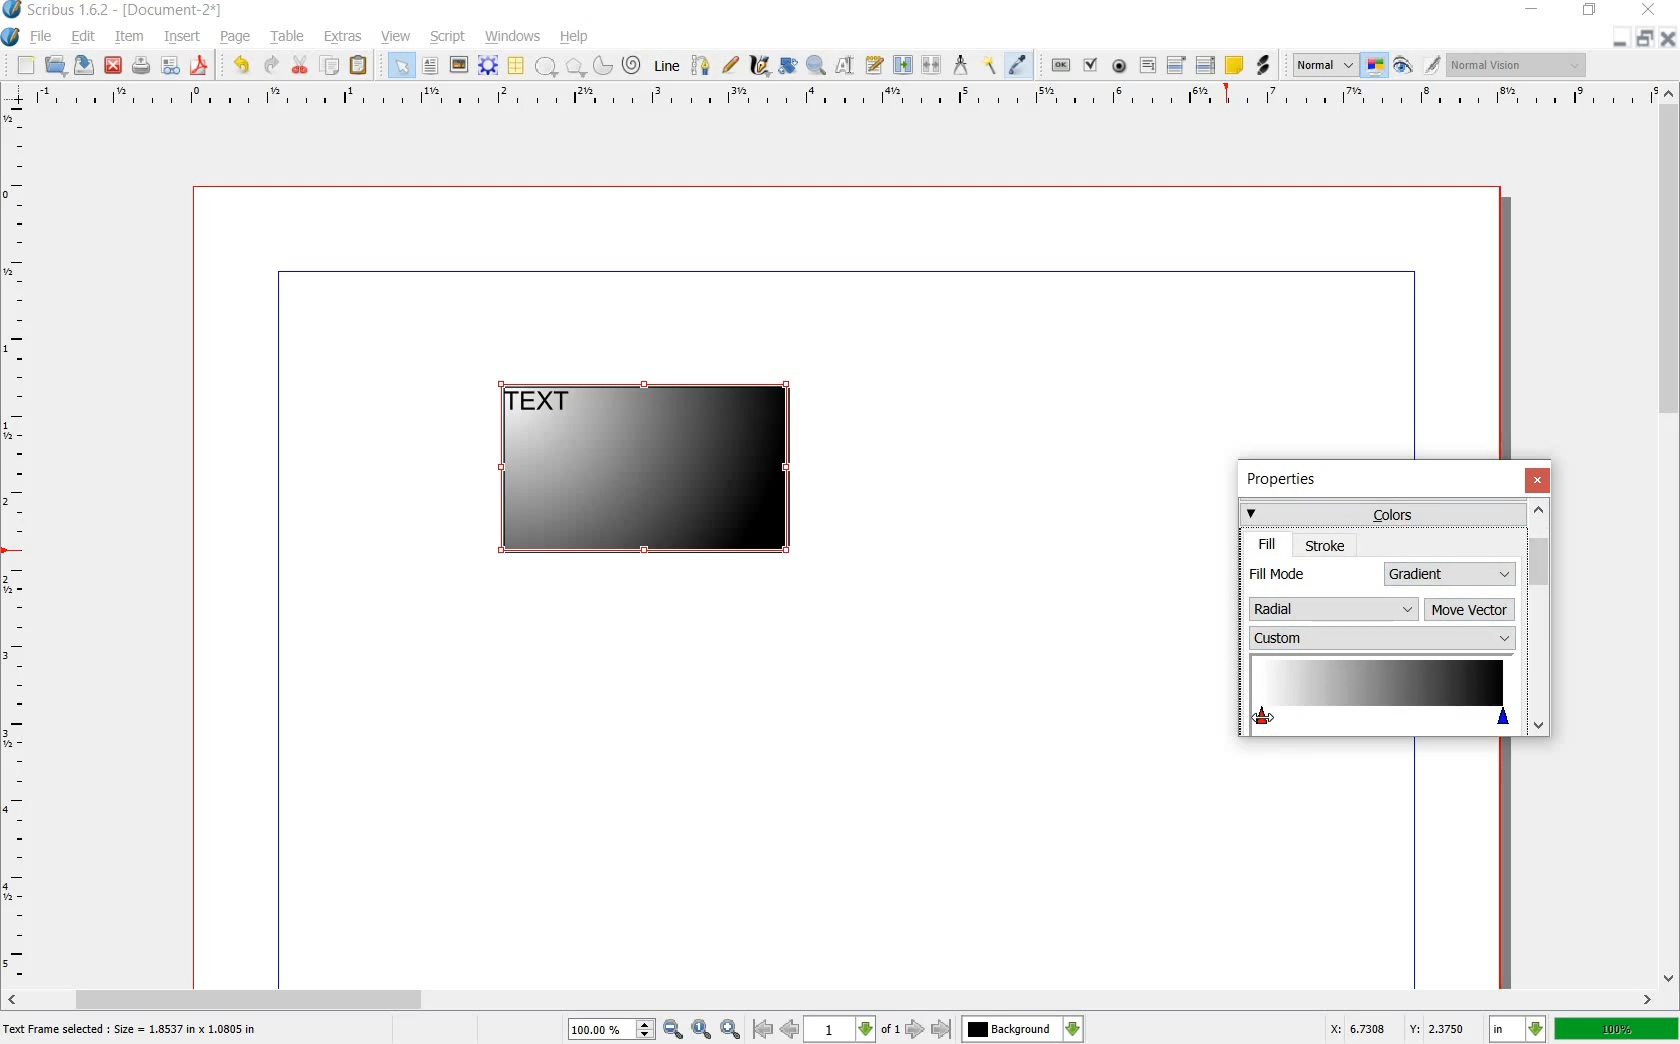  Describe the element at coordinates (1397, 1028) in the screenshot. I see `X: 6.7308 Y: 2.3750` at that location.